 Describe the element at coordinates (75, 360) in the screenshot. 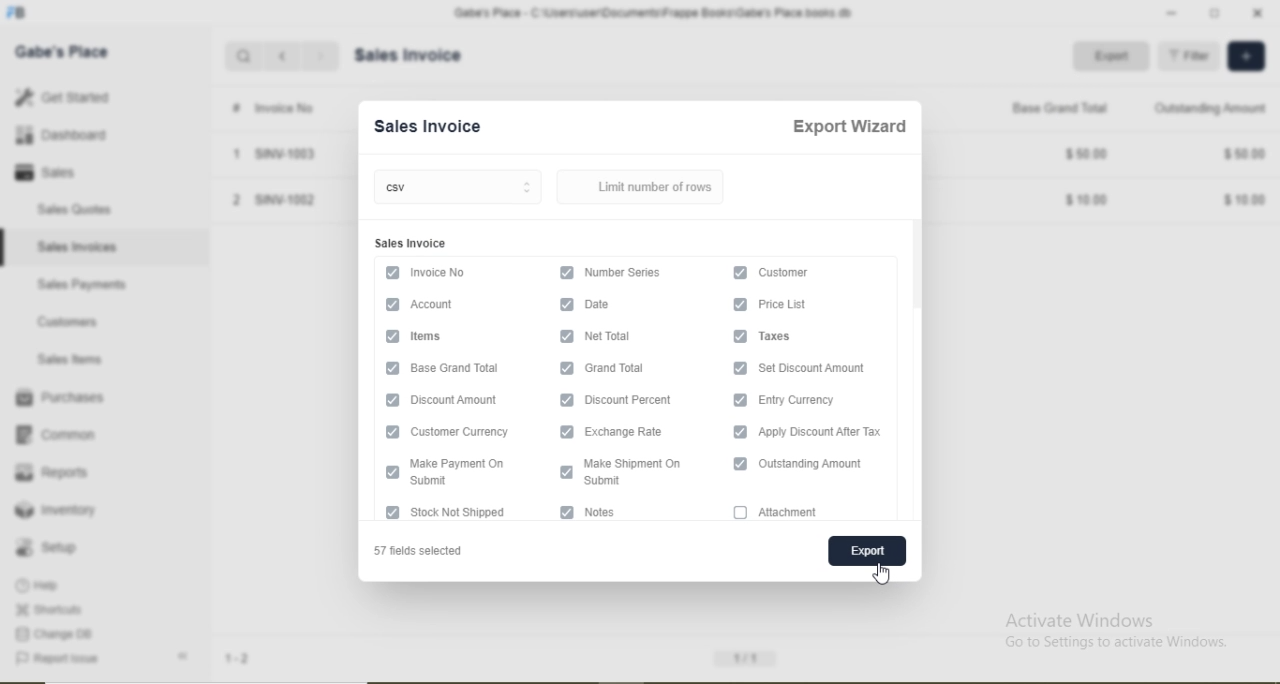

I see `Sales Items` at that location.